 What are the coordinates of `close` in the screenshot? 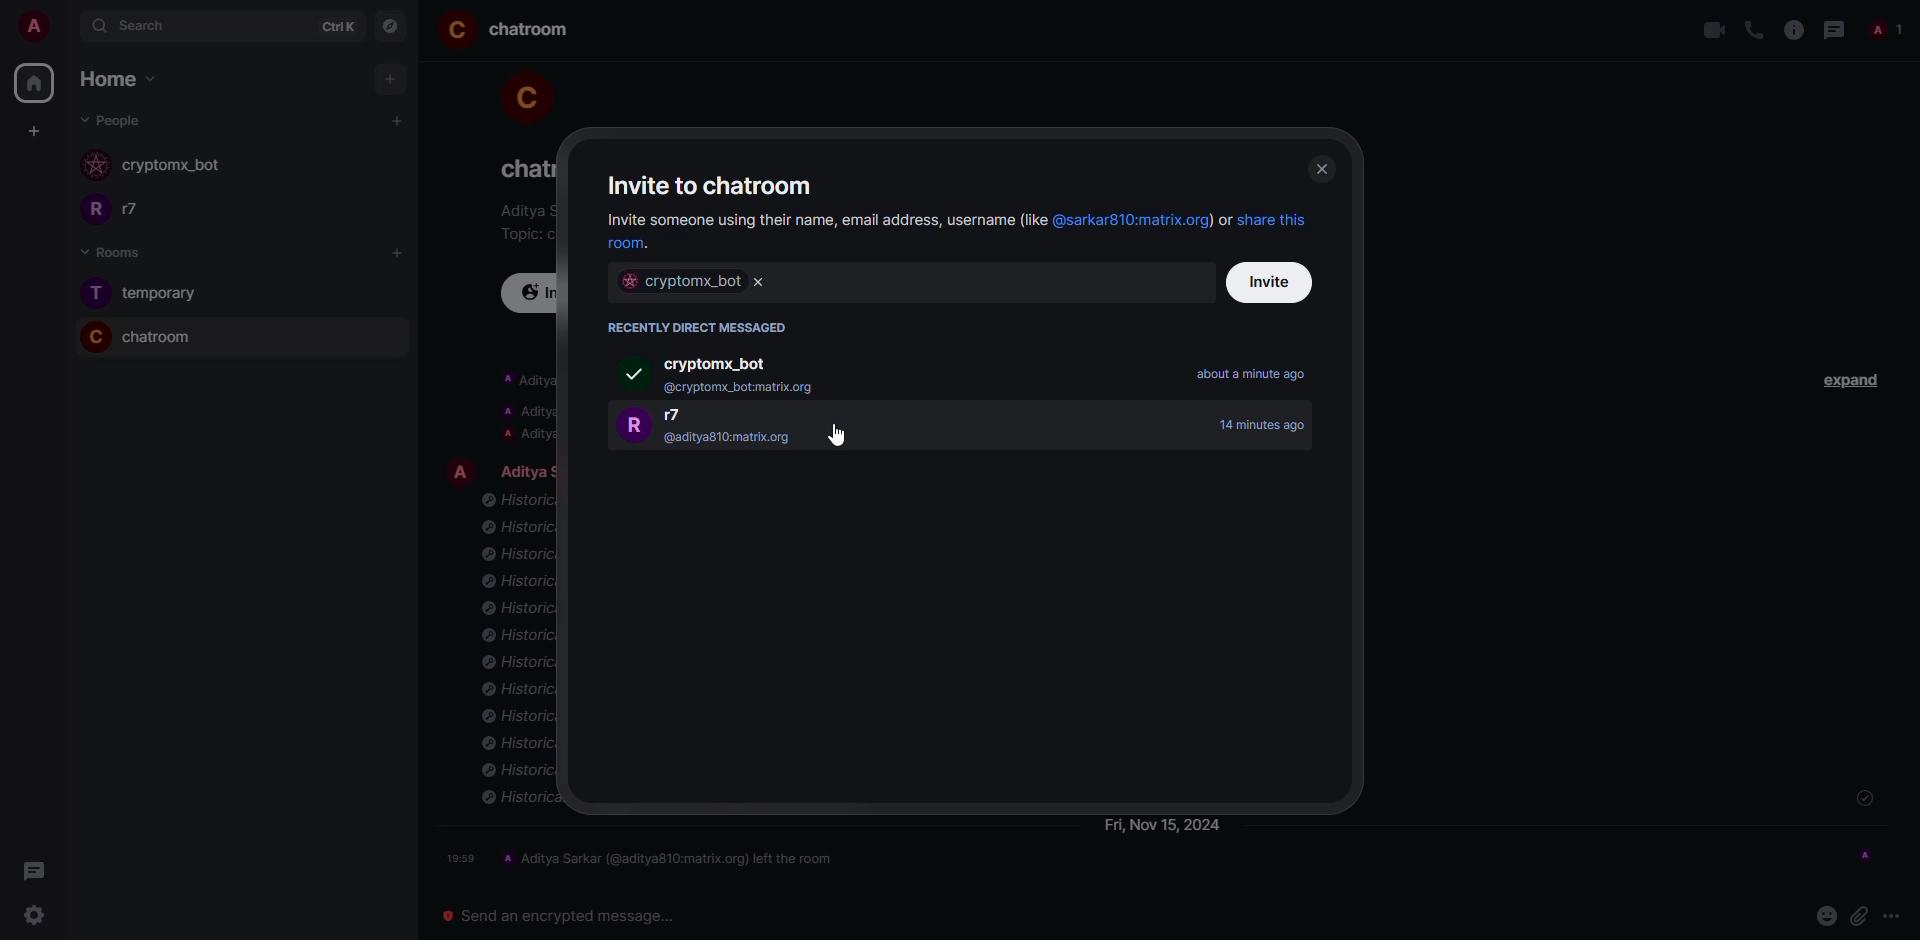 It's located at (1320, 169).